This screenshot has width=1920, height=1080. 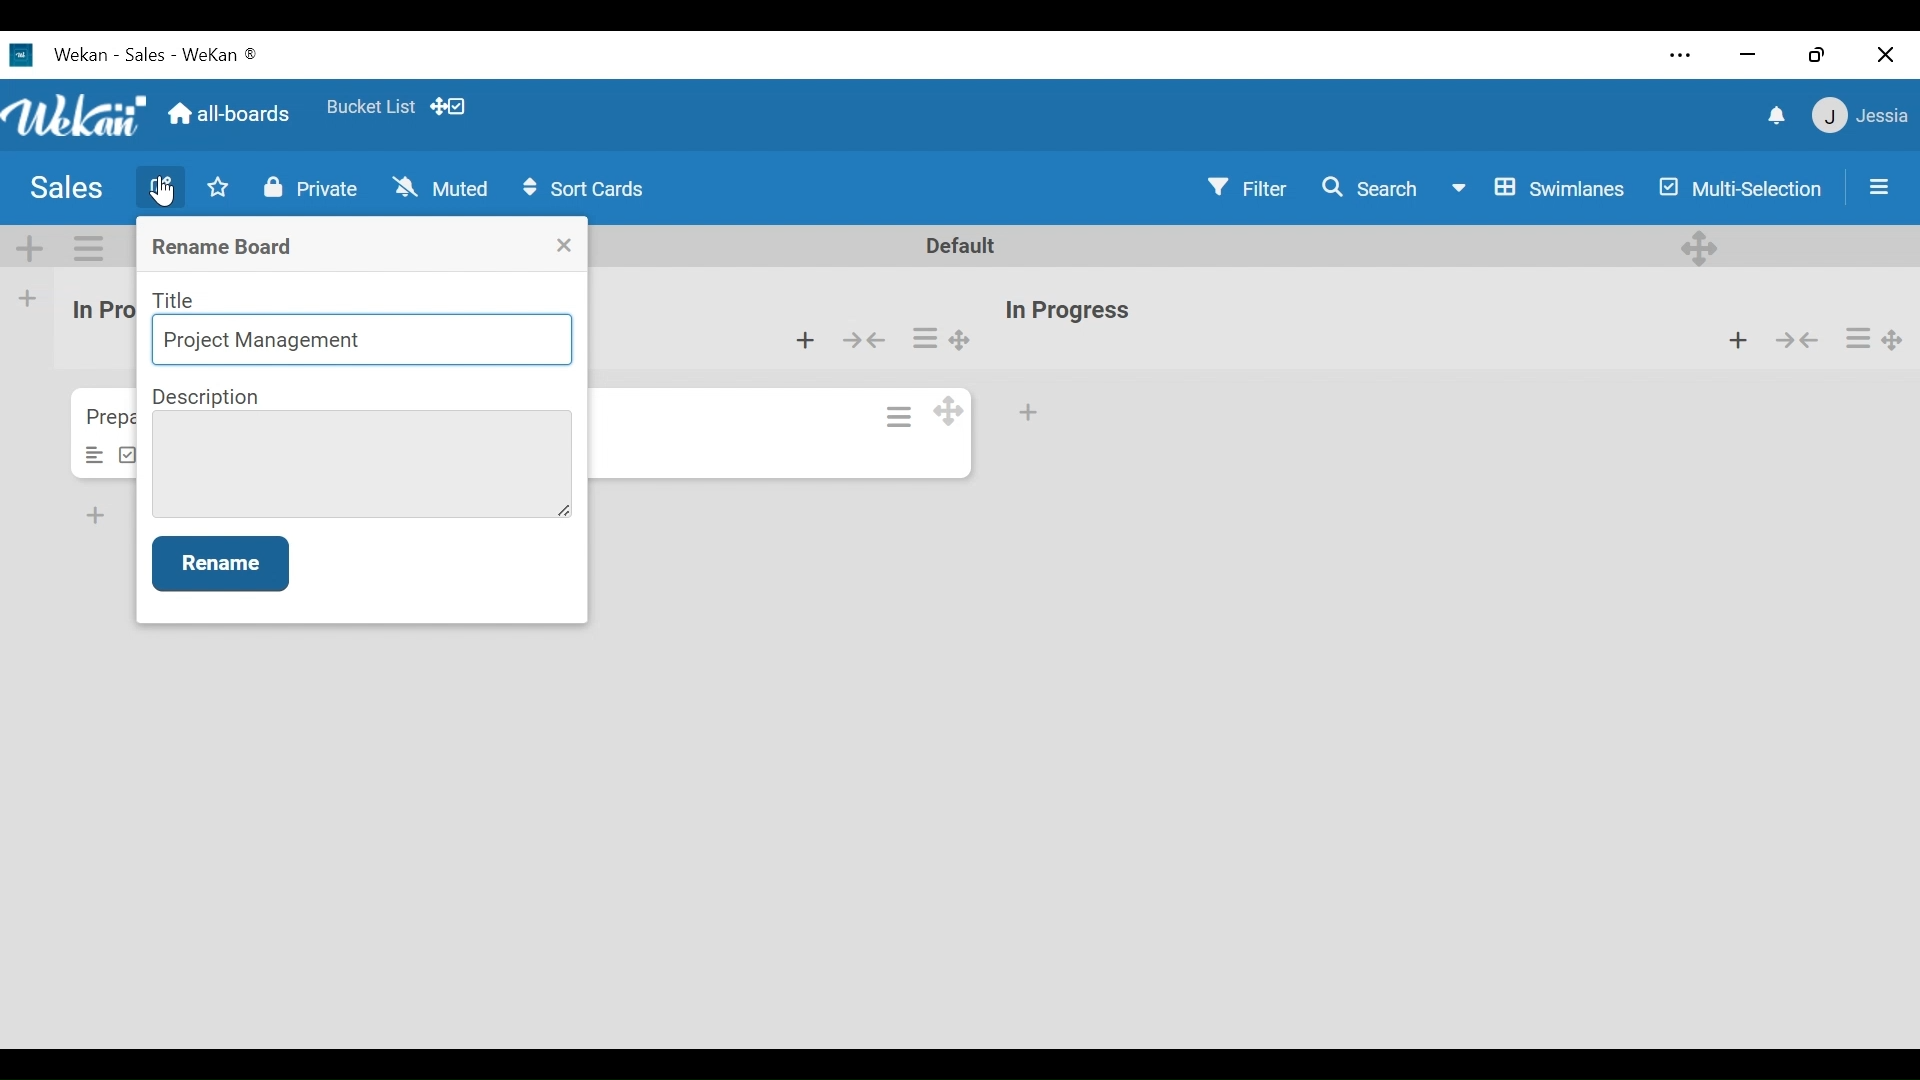 I want to click on Card actions, so click(x=901, y=416).